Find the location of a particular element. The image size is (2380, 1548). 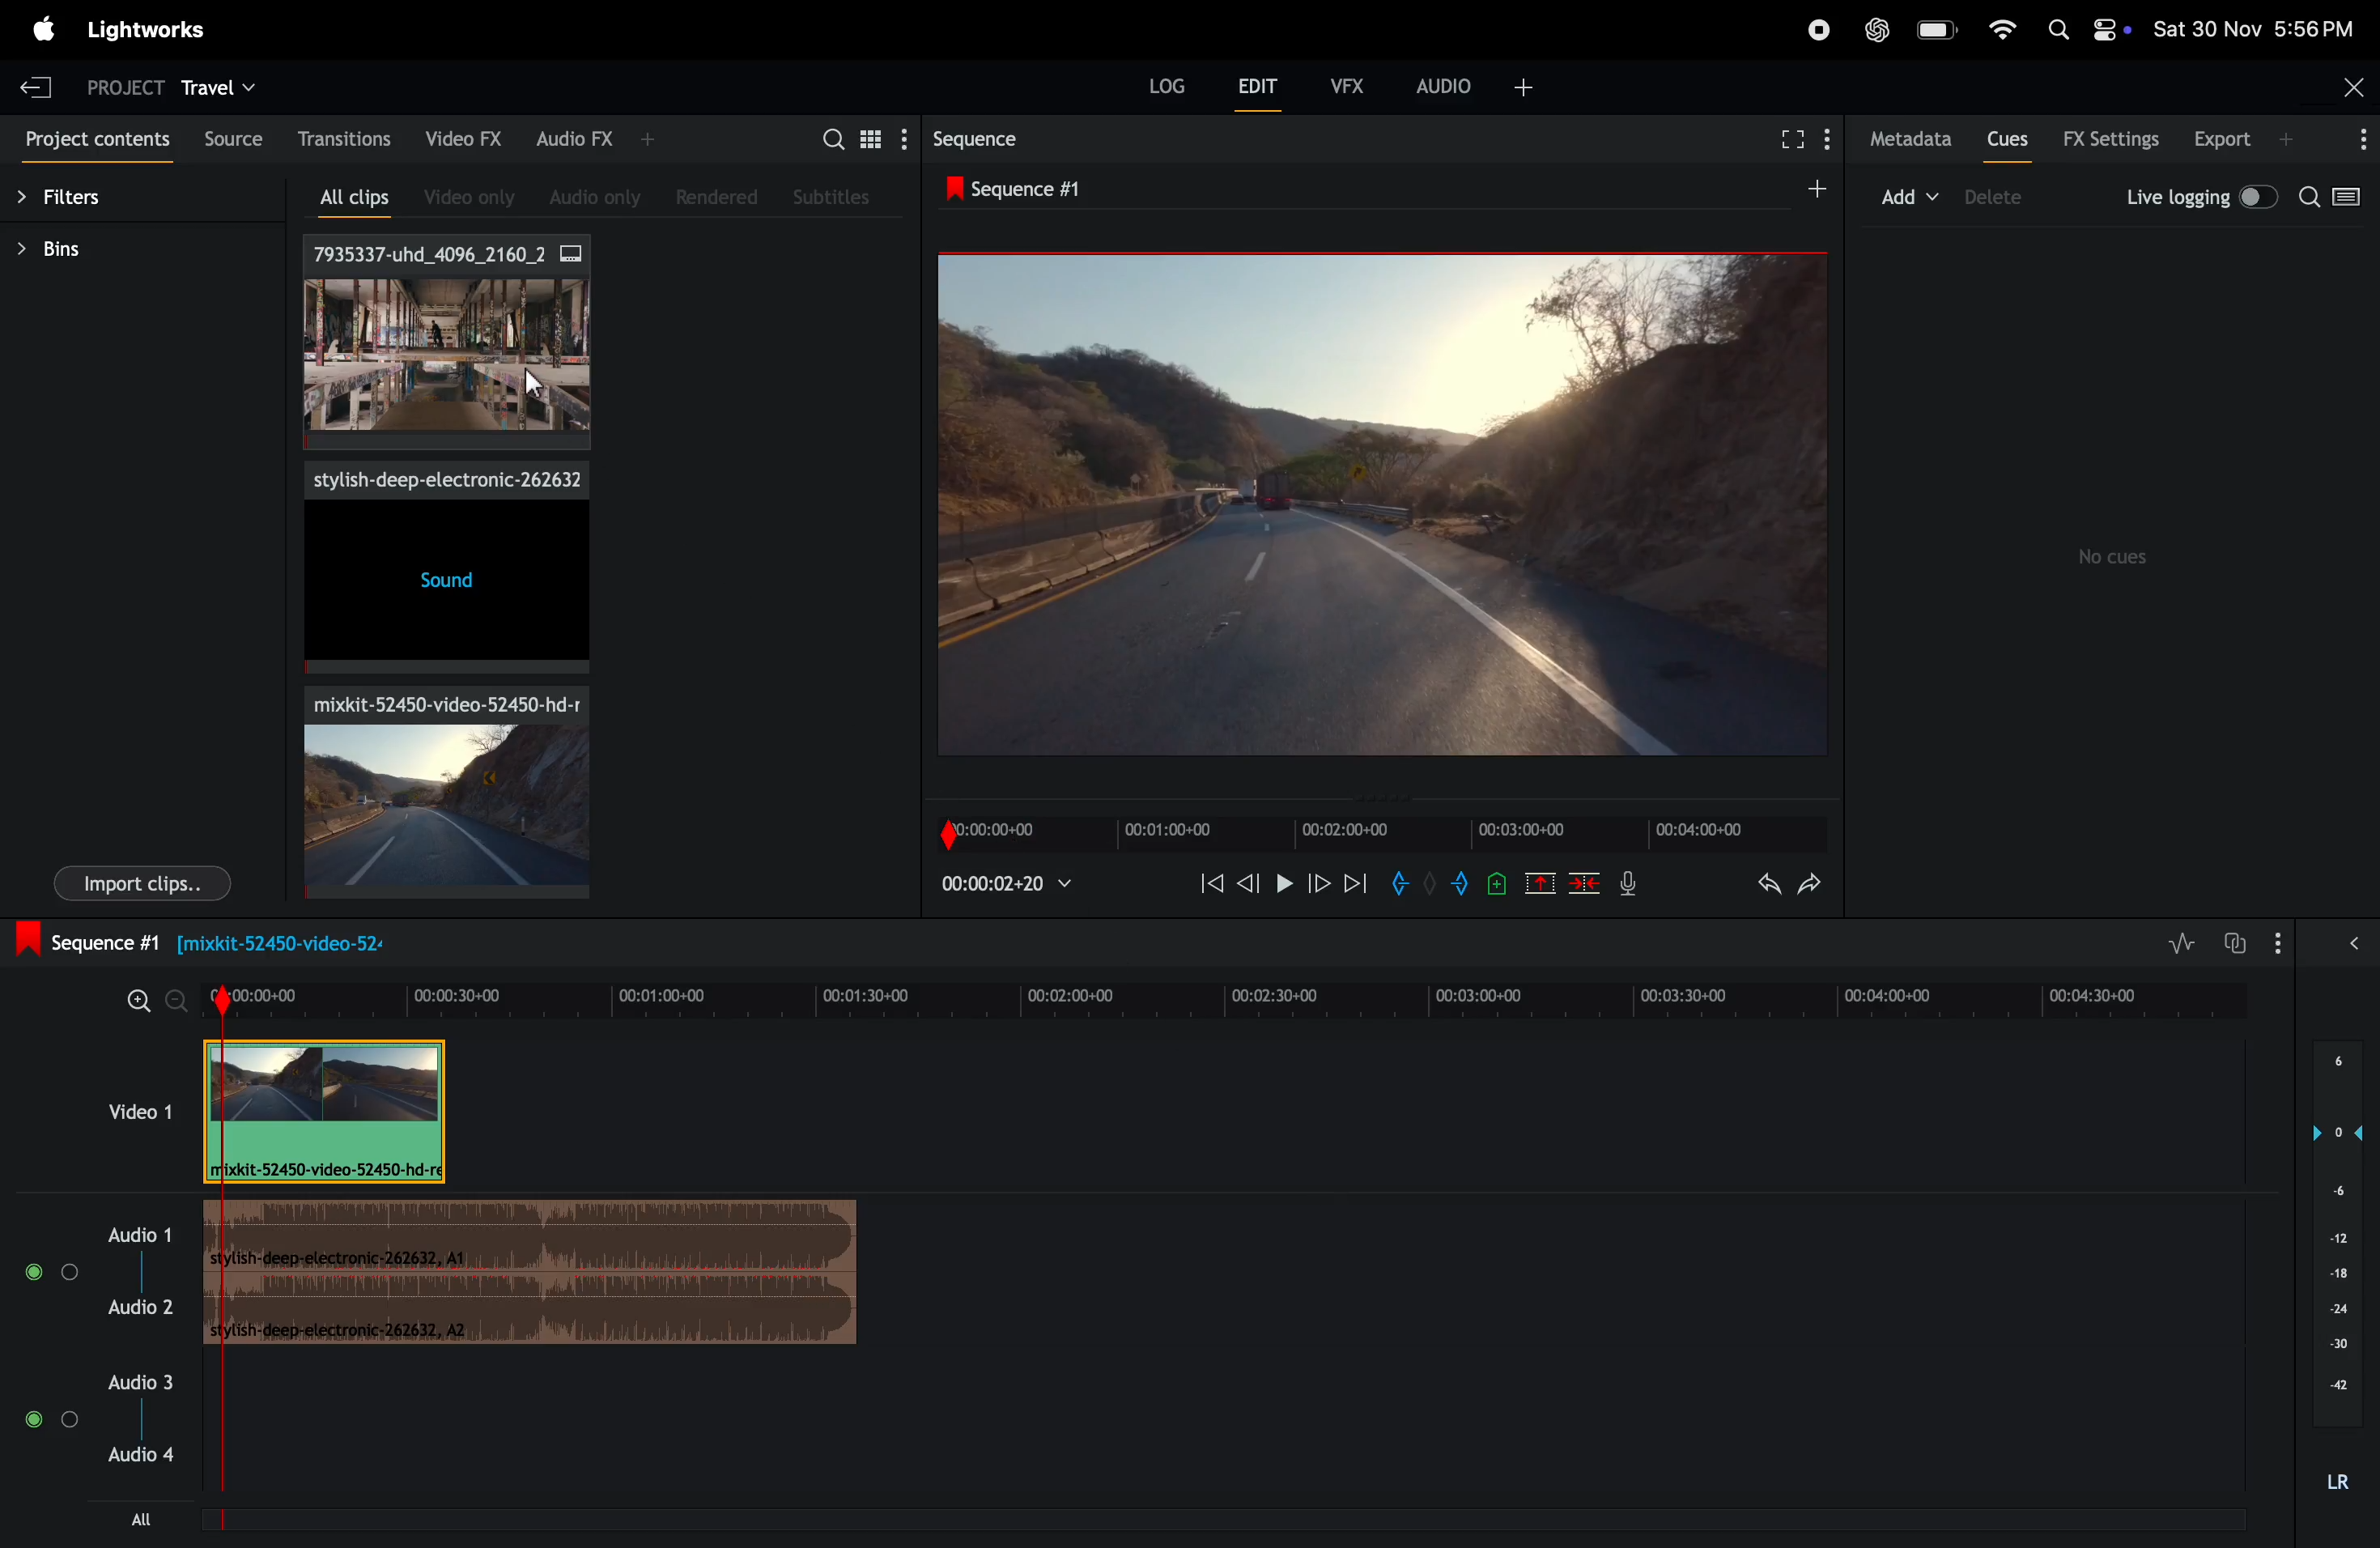

timeframe is located at coordinates (1369, 826).